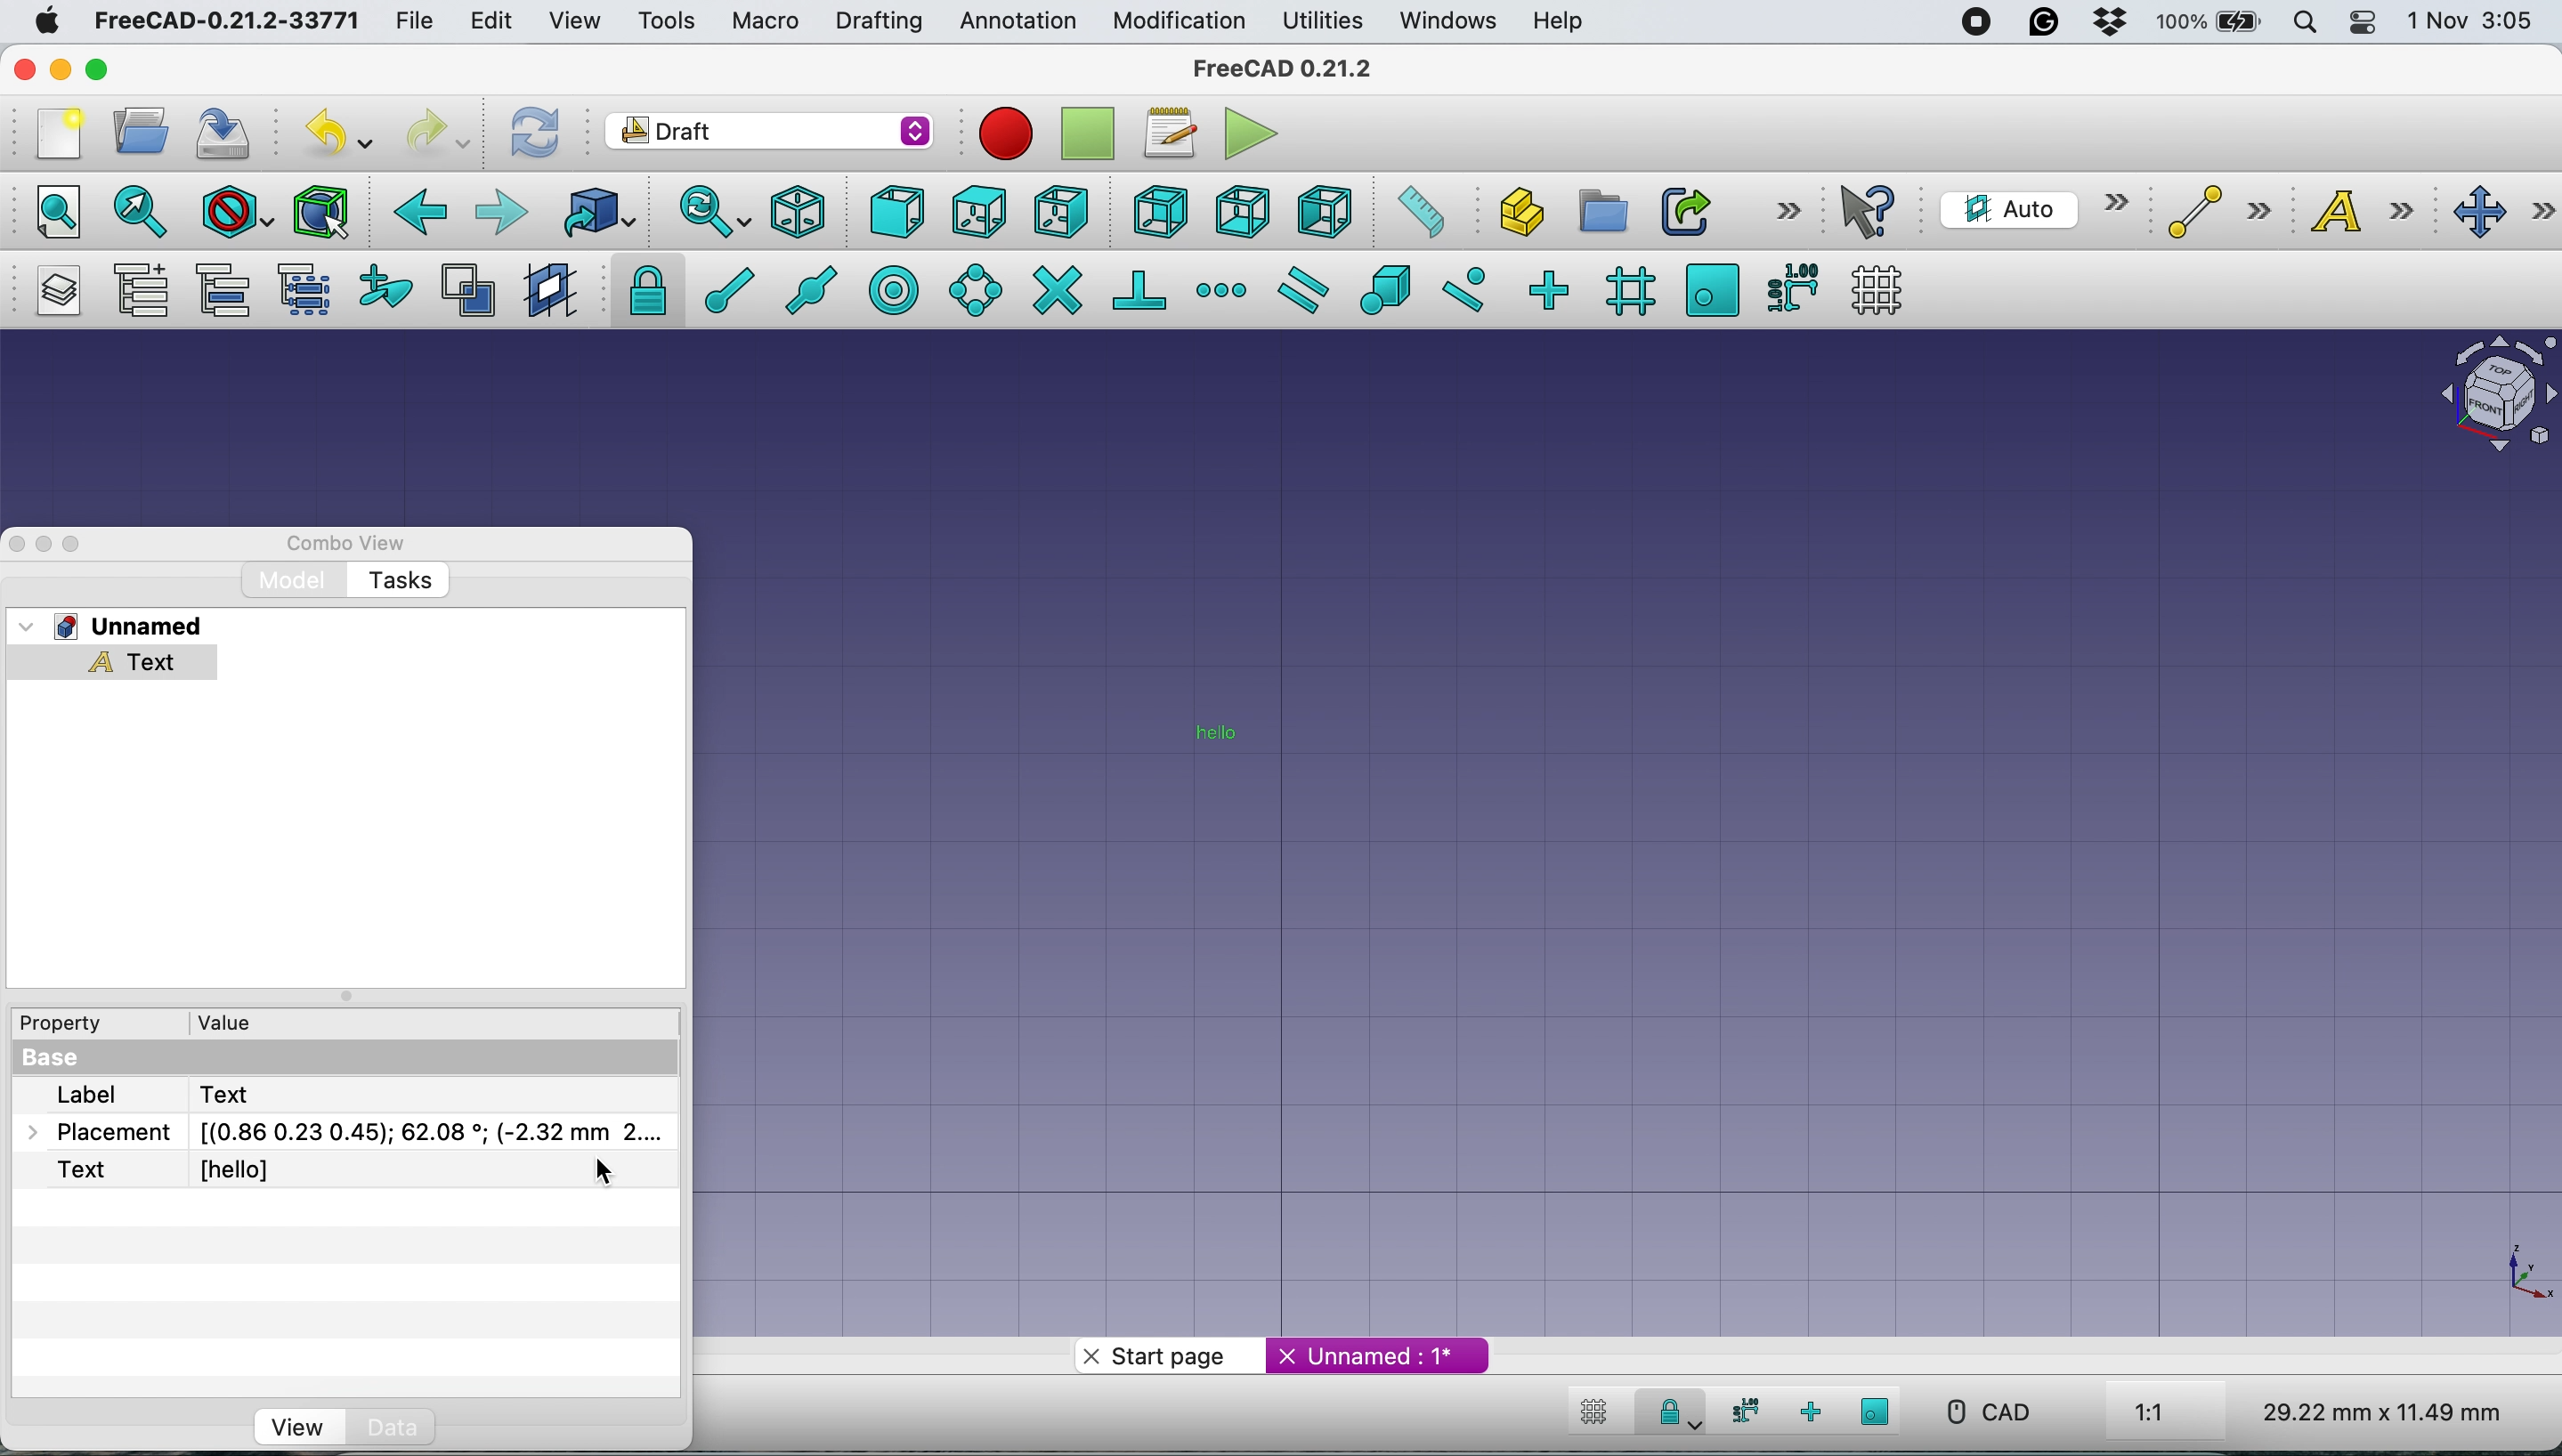 The image size is (2562, 1456). Describe the element at coordinates (232, 1023) in the screenshot. I see `value` at that location.